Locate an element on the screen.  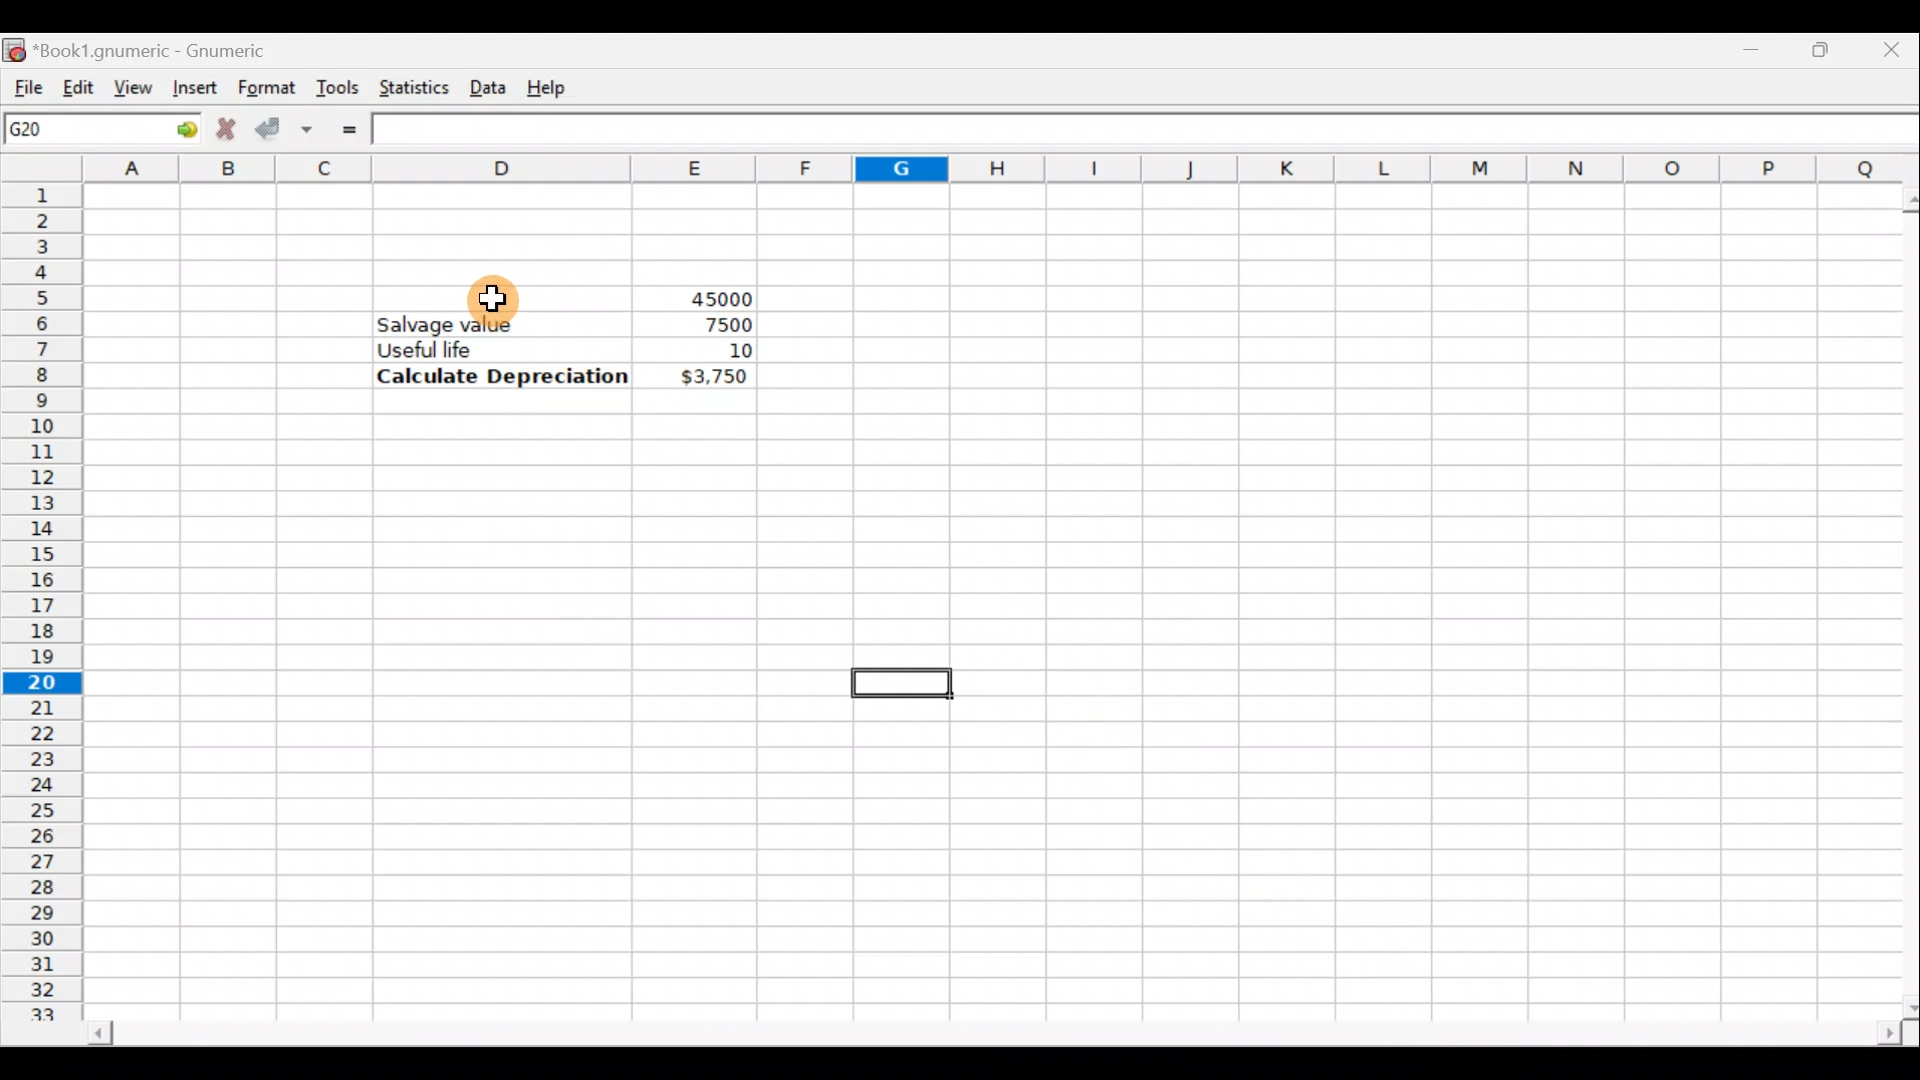
Tools is located at coordinates (337, 86).